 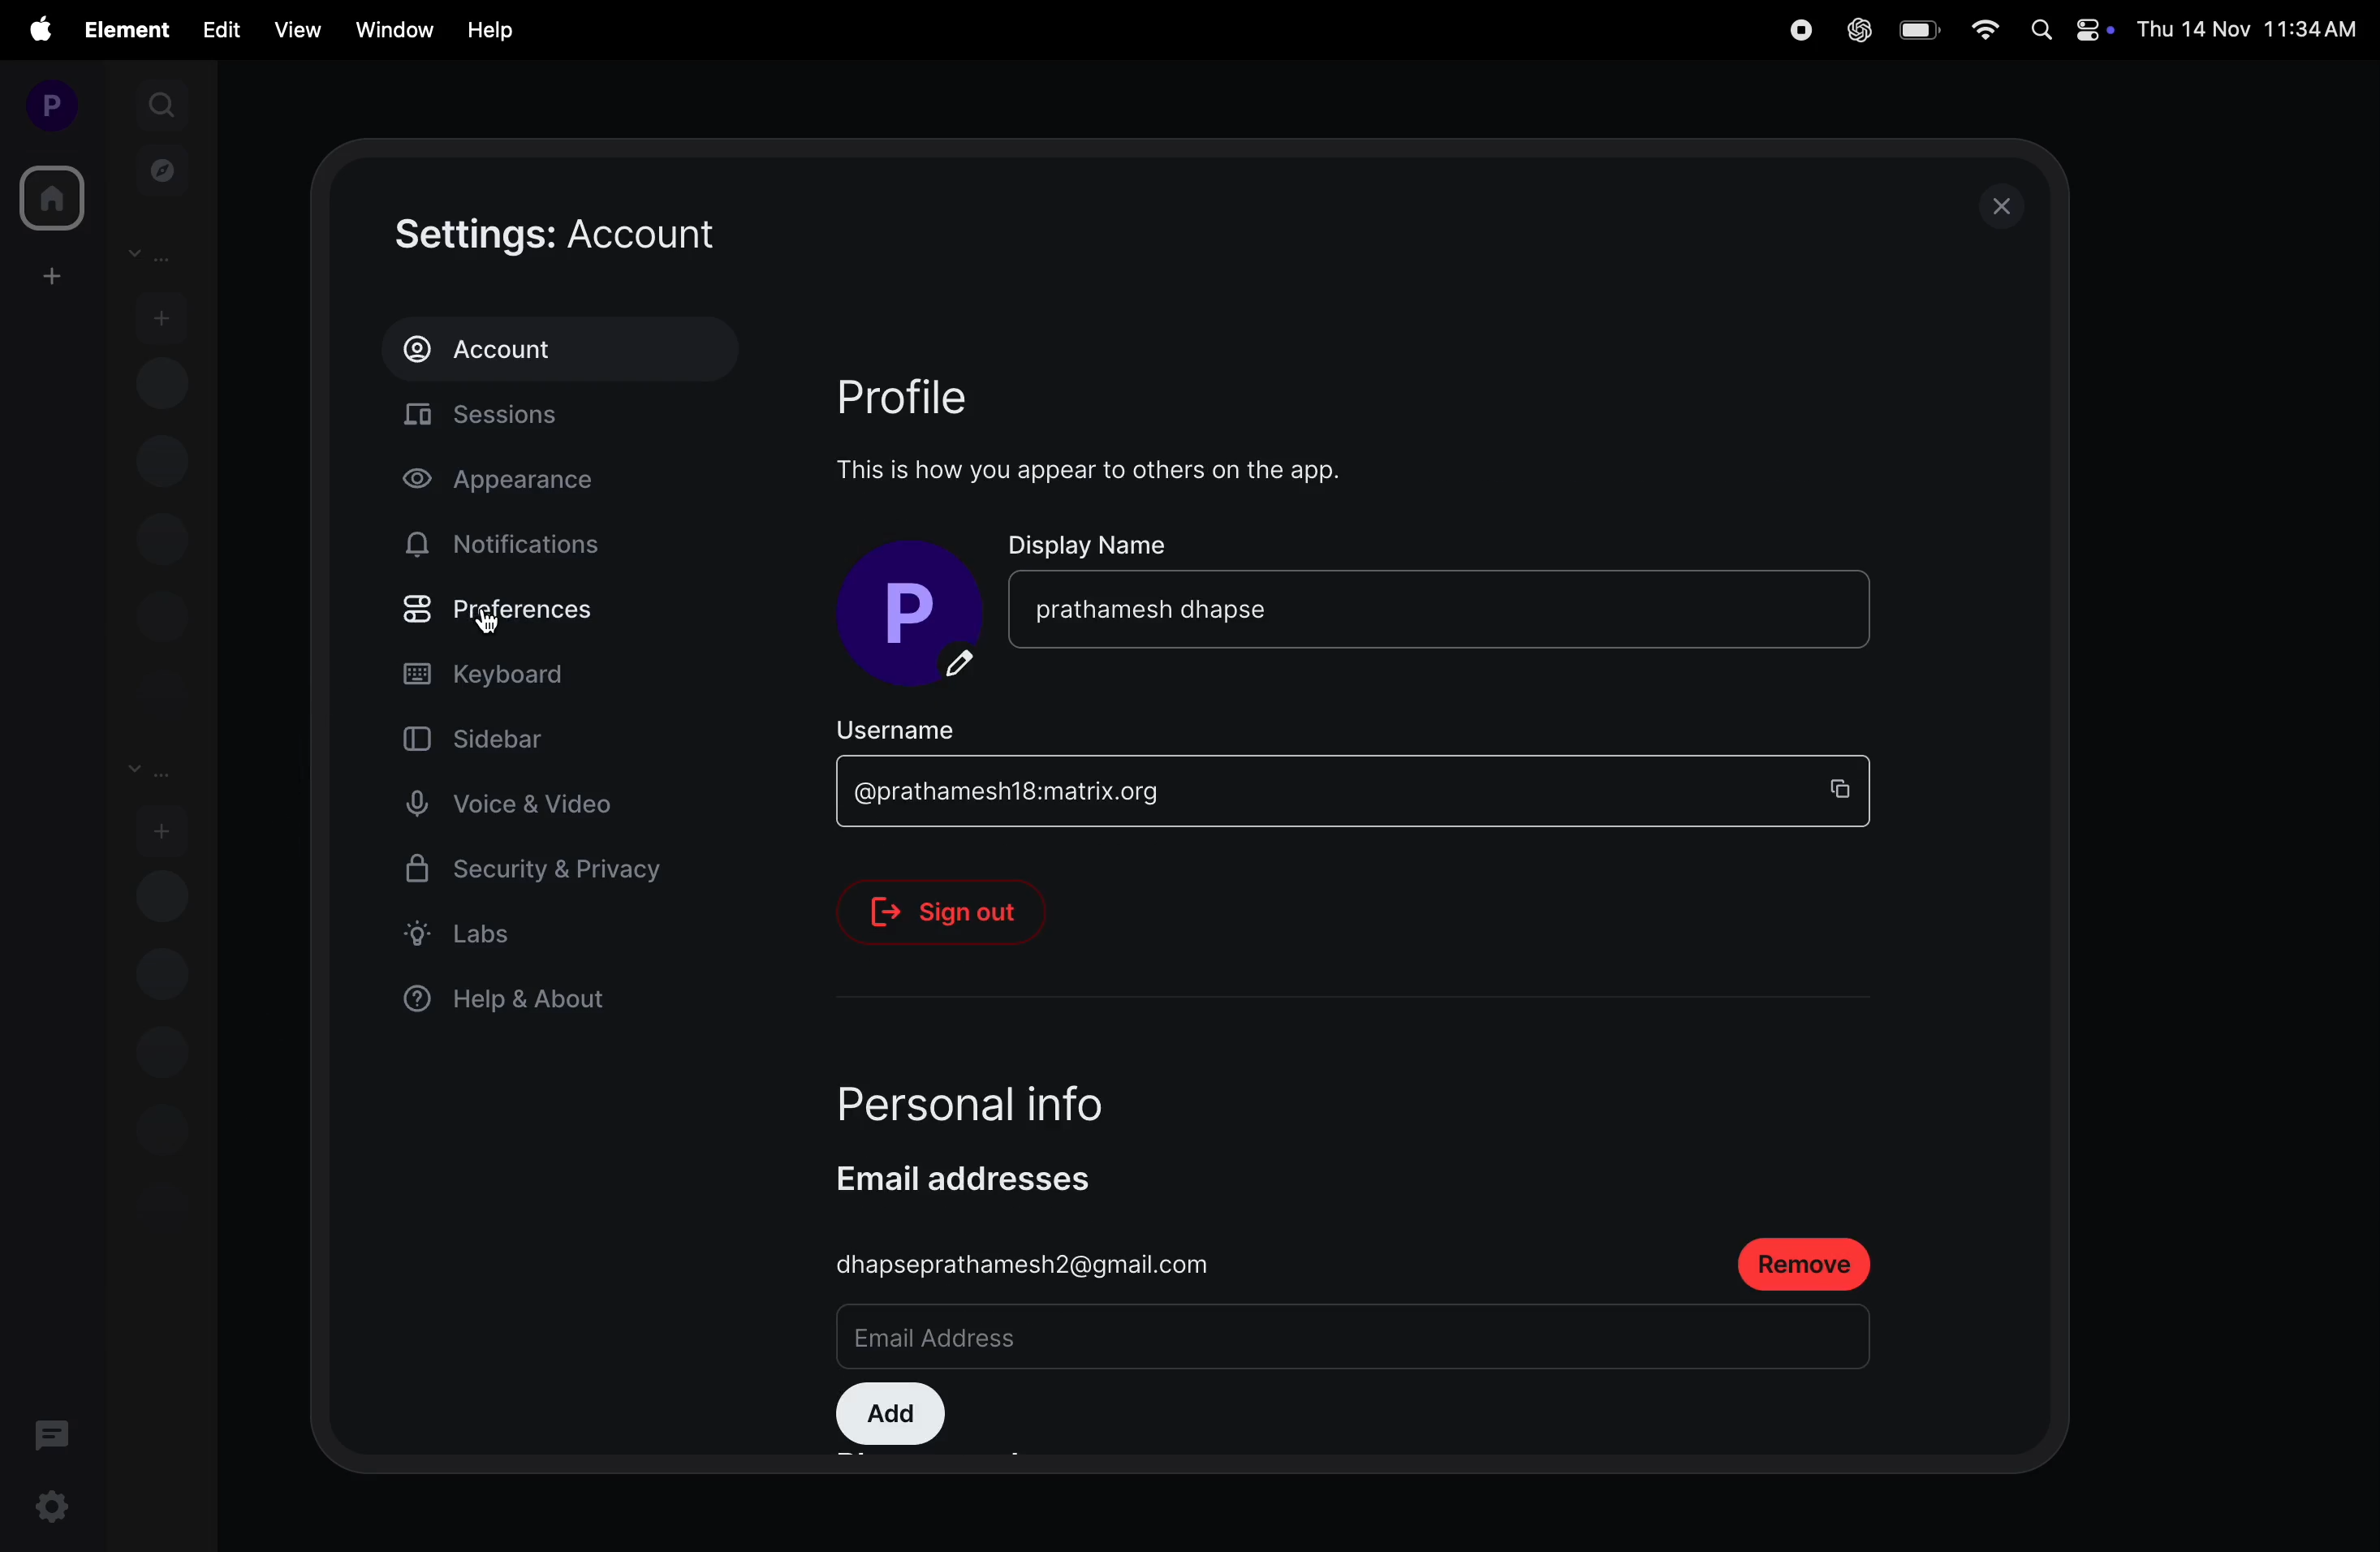 I want to click on remove, so click(x=1808, y=1262).